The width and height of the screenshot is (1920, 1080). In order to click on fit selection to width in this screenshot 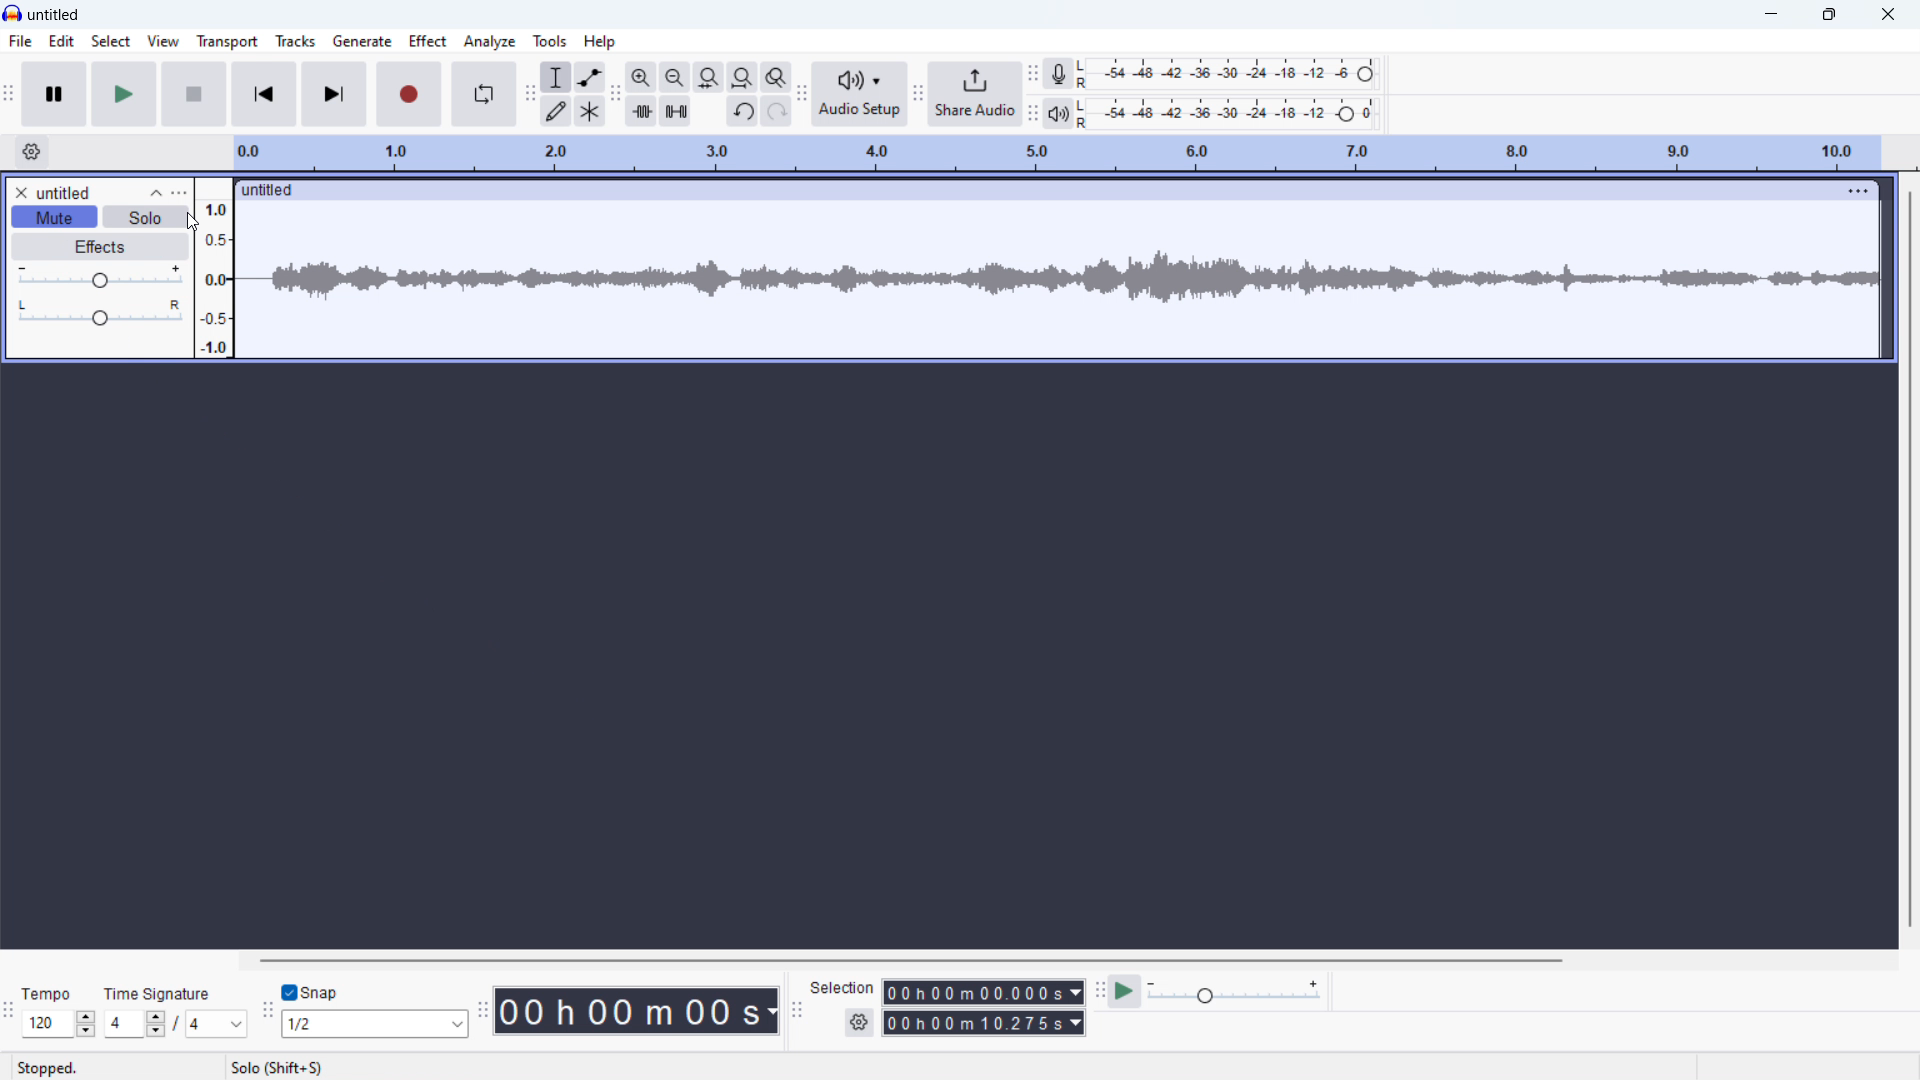, I will do `click(709, 78)`.